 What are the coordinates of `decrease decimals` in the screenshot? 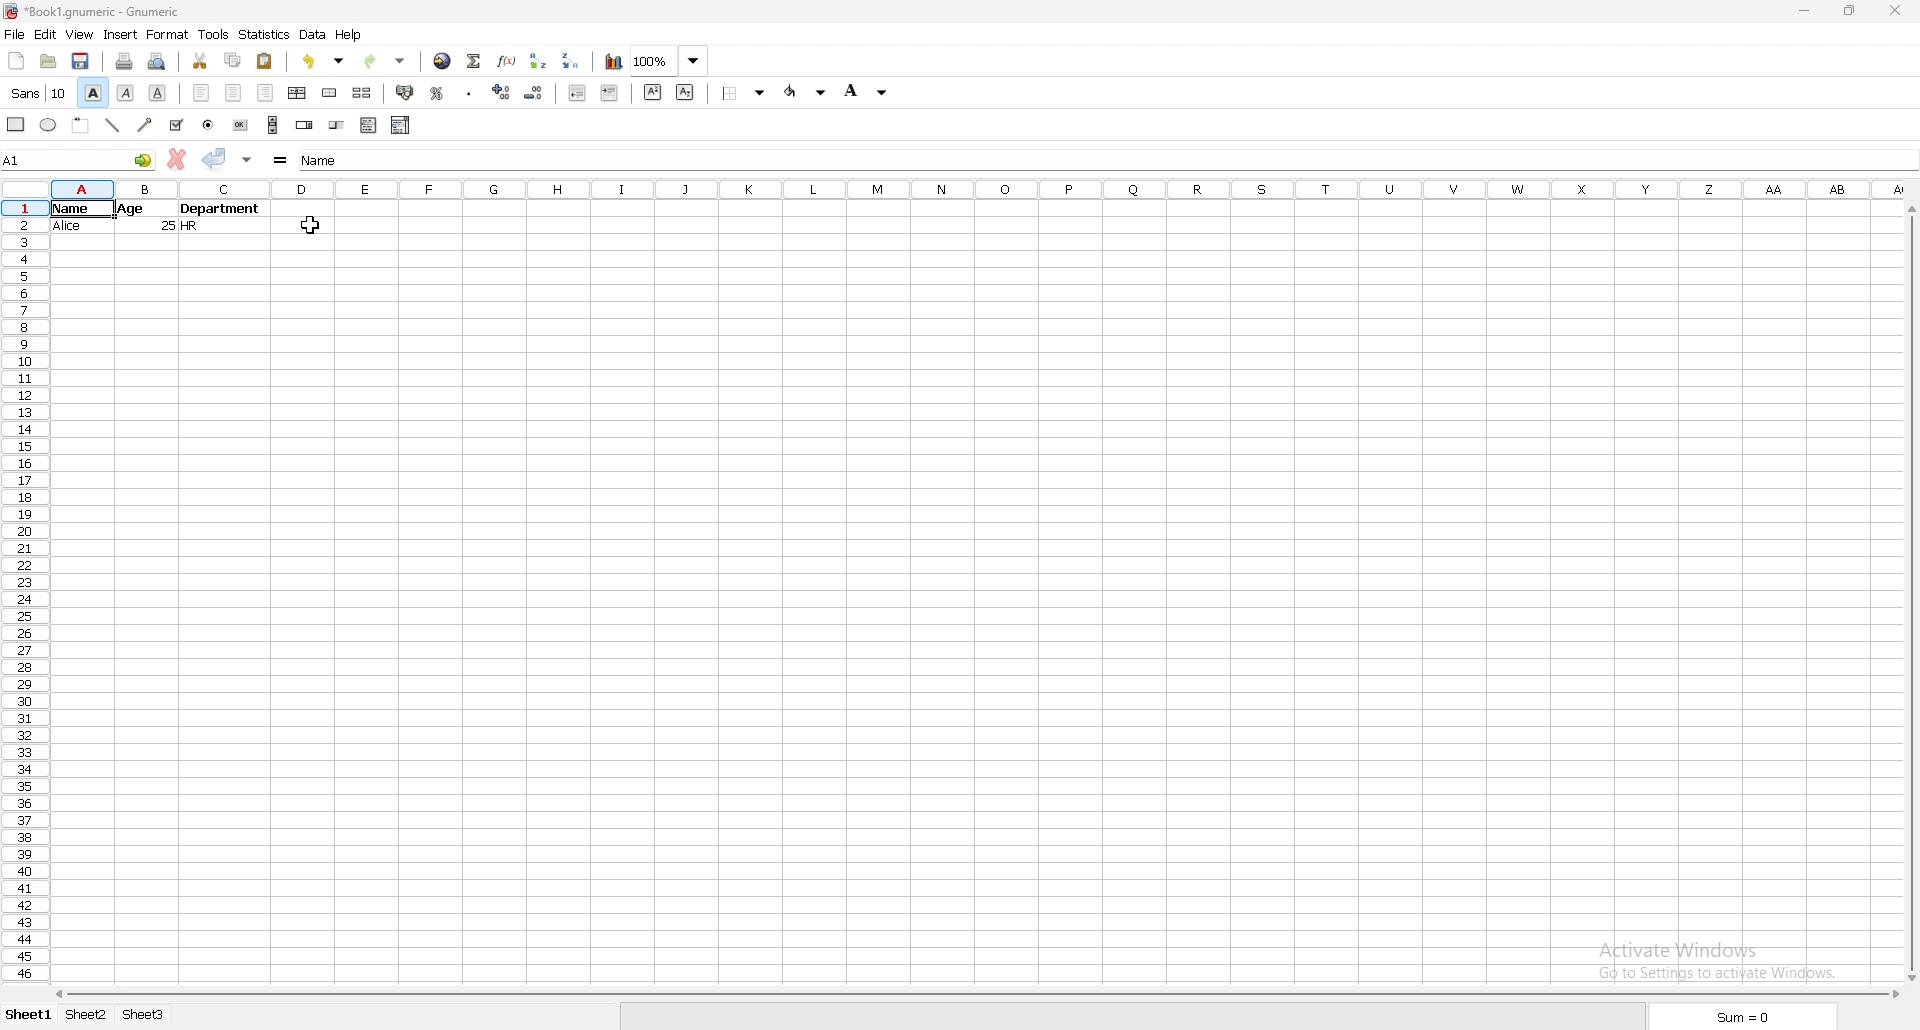 It's located at (534, 92).